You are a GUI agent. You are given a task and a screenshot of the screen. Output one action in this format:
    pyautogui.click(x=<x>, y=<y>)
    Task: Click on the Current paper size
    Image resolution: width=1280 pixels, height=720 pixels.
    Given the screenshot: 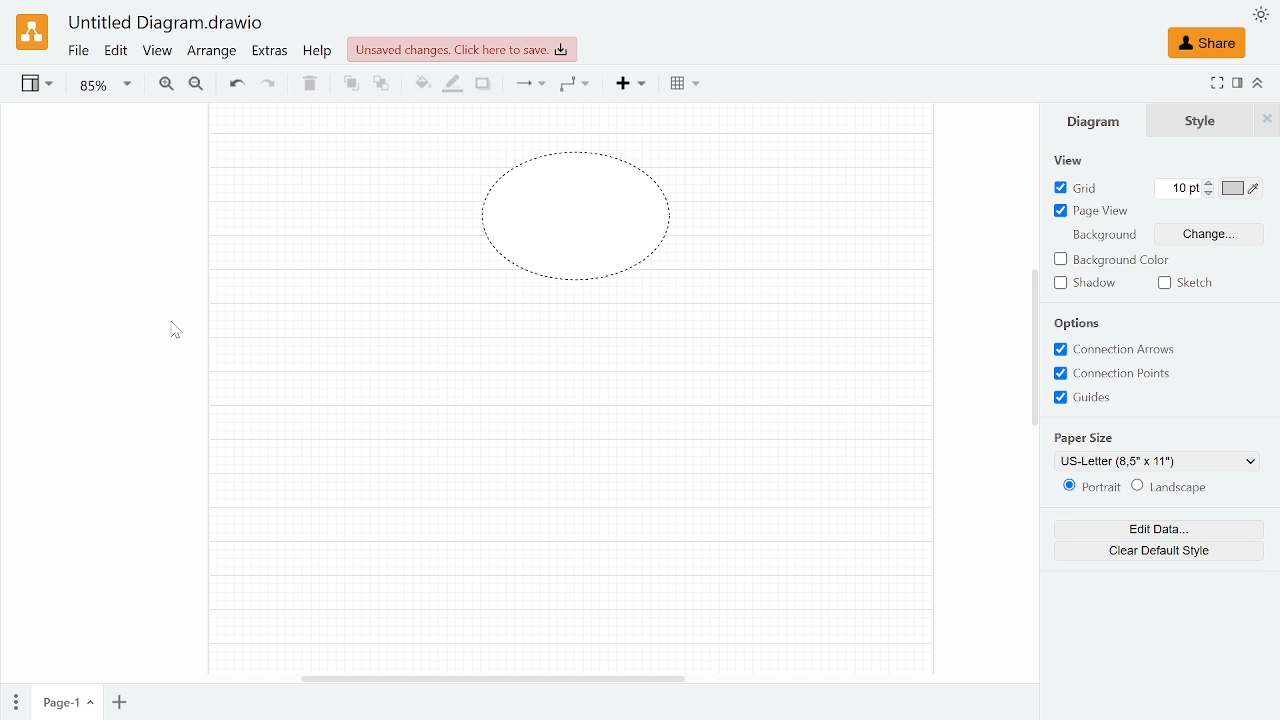 What is the action you would take?
    pyautogui.click(x=1156, y=460)
    